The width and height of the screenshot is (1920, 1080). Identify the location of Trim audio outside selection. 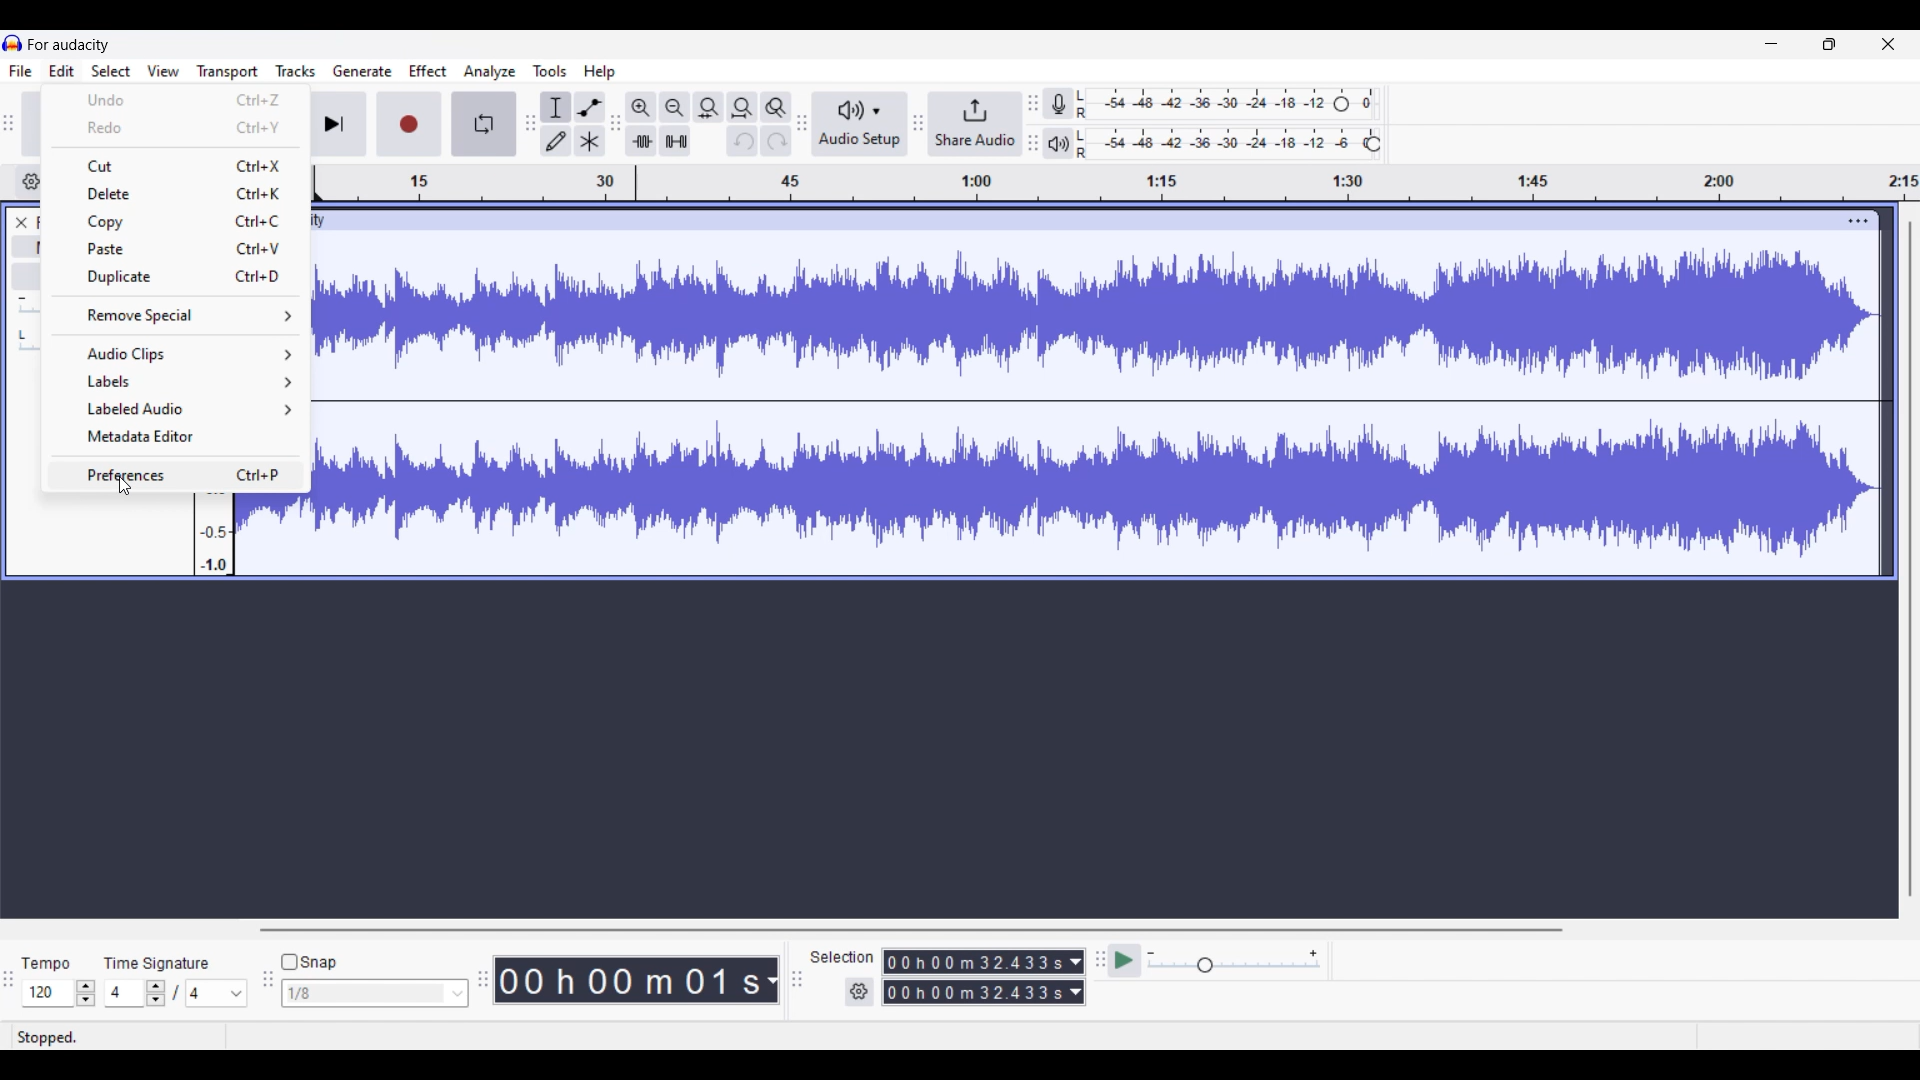
(641, 140).